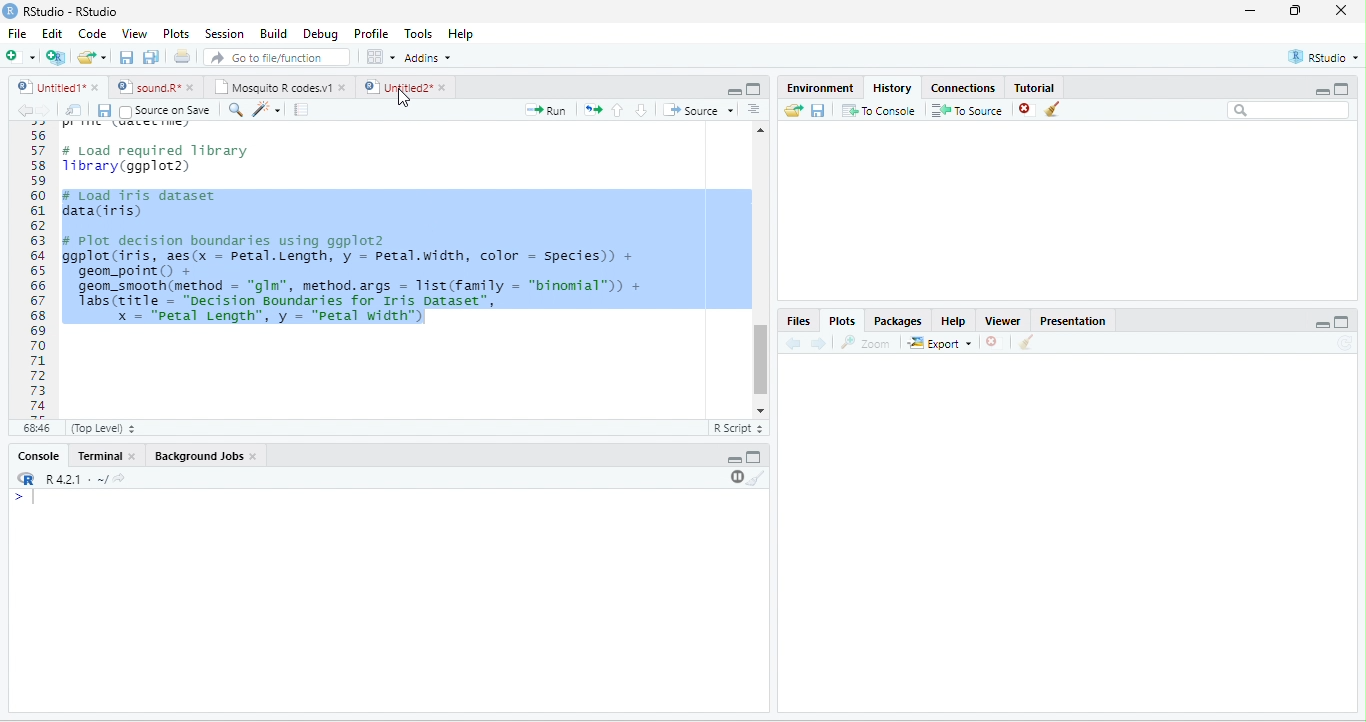 The width and height of the screenshot is (1366, 722). I want to click on History, so click(892, 88).